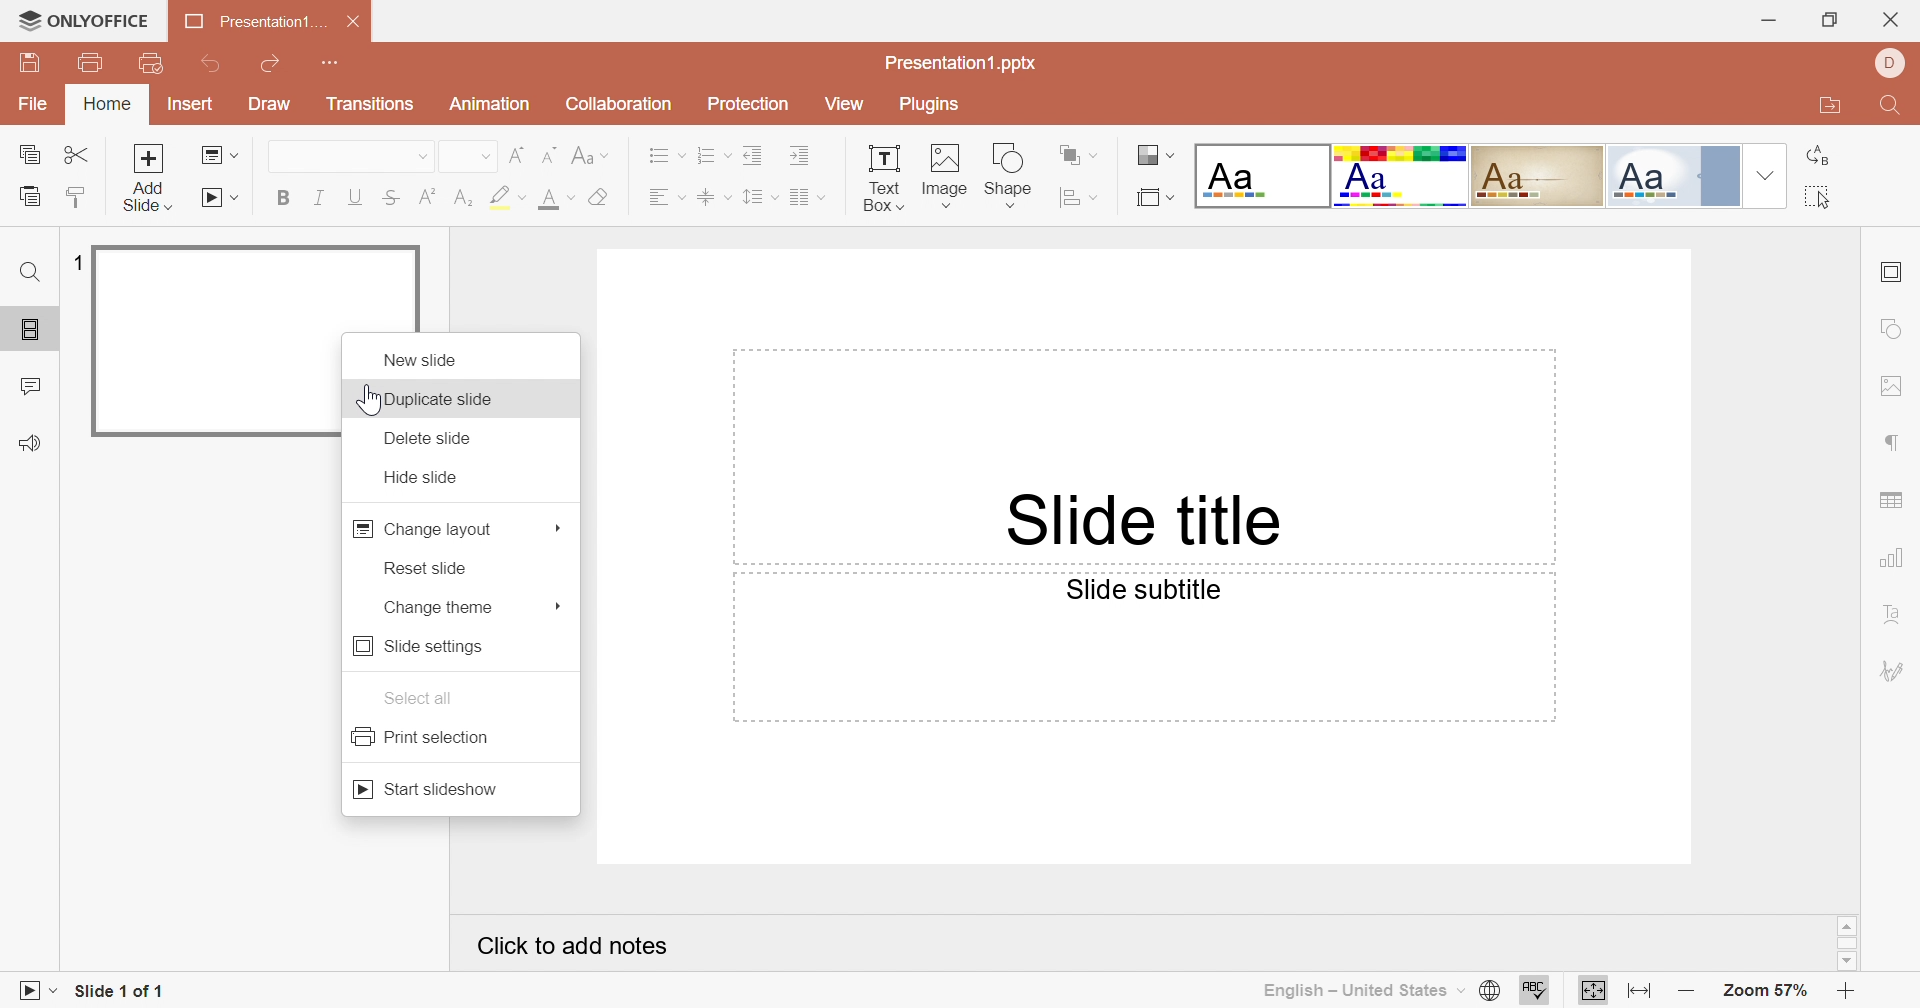  Describe the element at coordinates (423, 358) in the screenshot. I see `New slide` at that location.